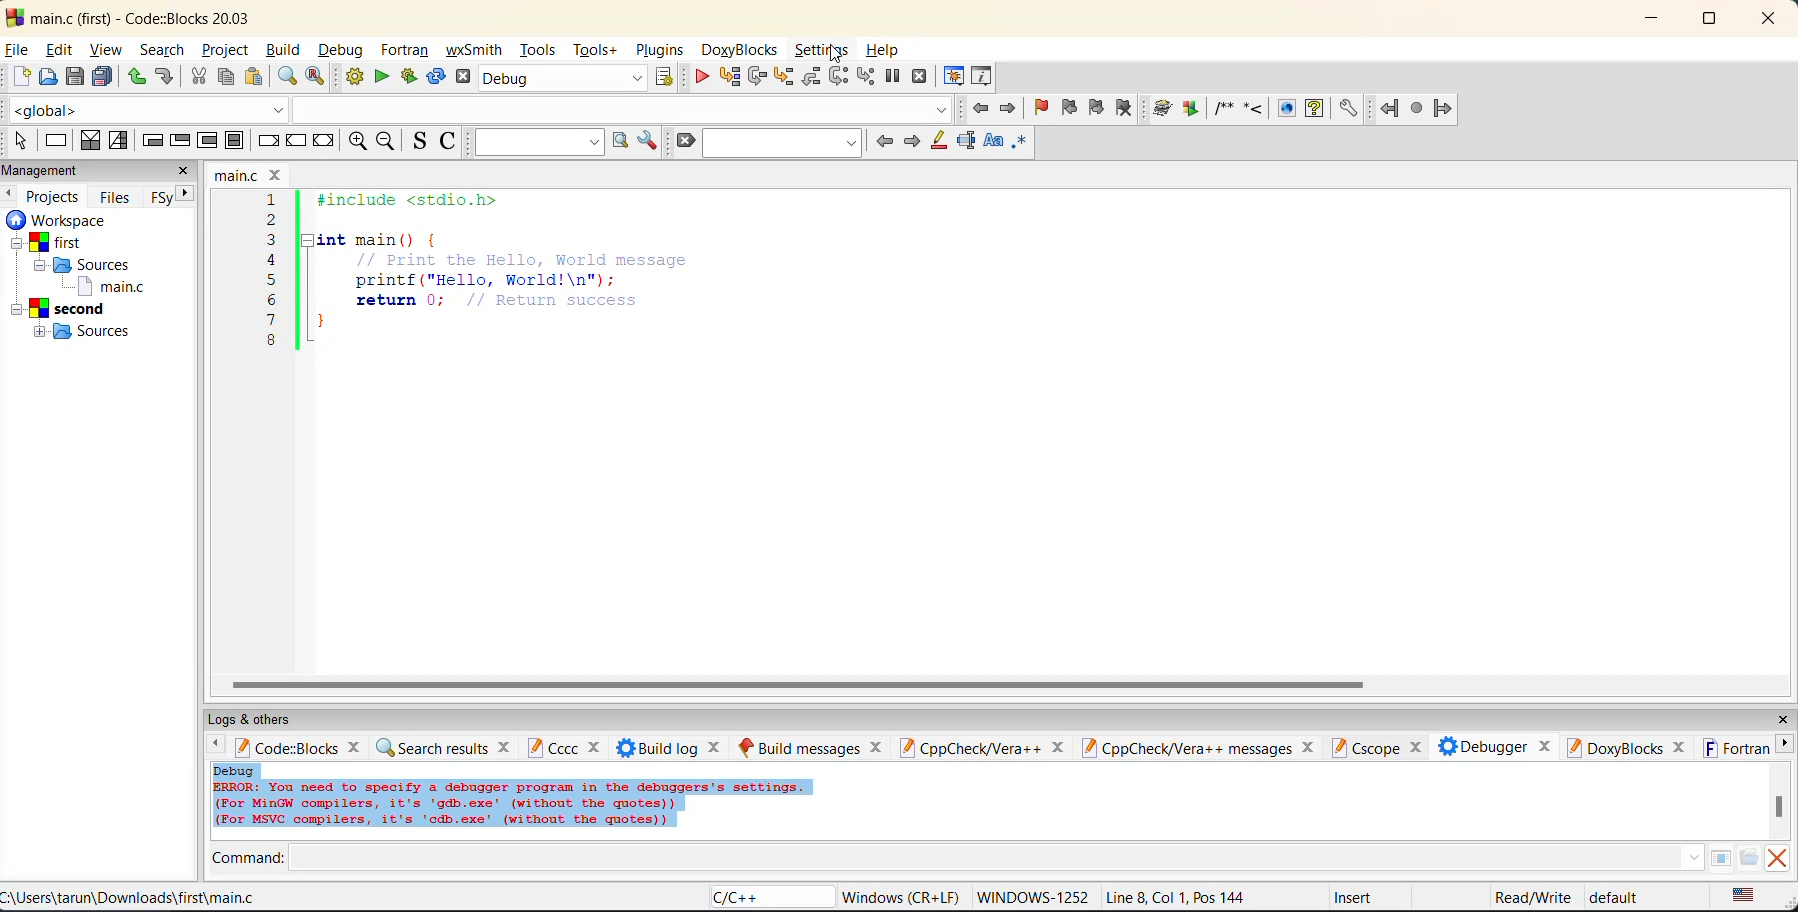 This screenshot has height=912, width=1798. Describe the element at coordinates (107, 49) in the screenshot. I see `view` at that location.